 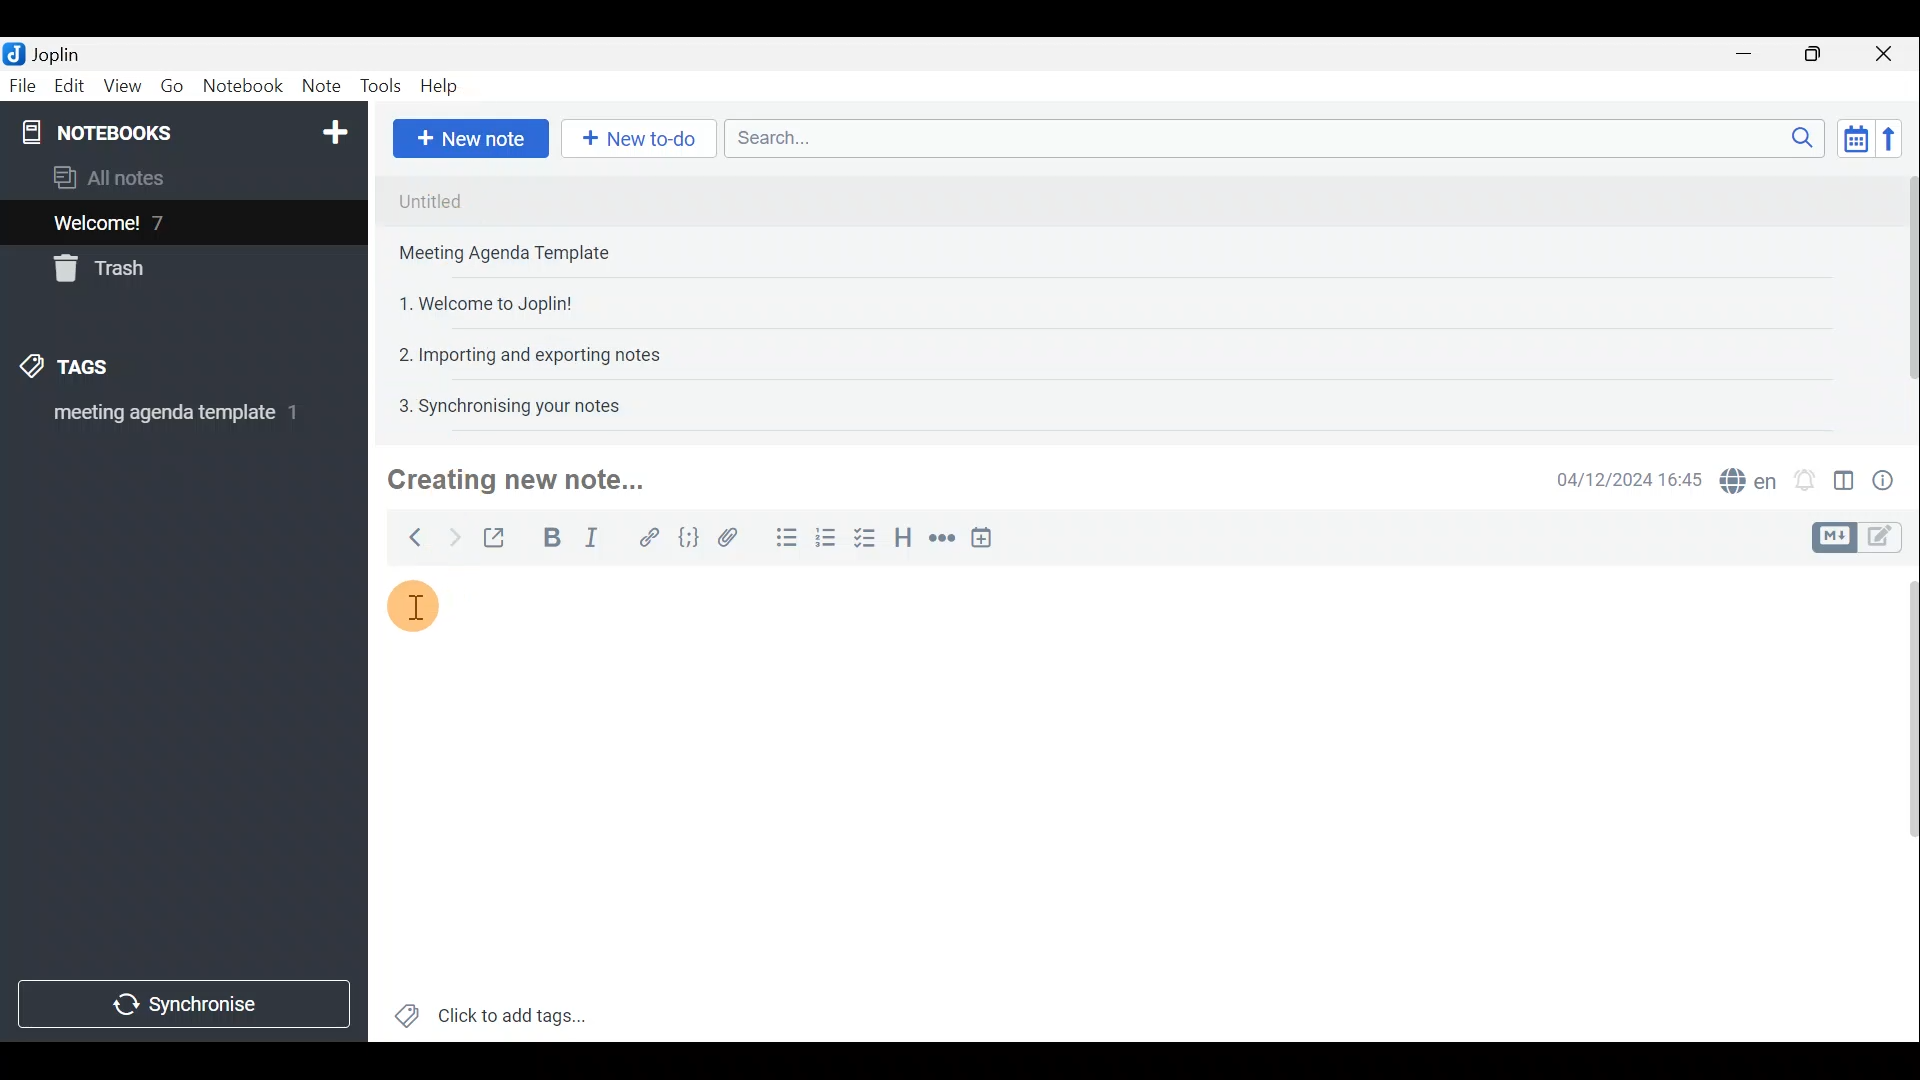 What do you see at coordinates (173, 86) in the screenshot?
I see `Go` at bounding box center [173, 86].